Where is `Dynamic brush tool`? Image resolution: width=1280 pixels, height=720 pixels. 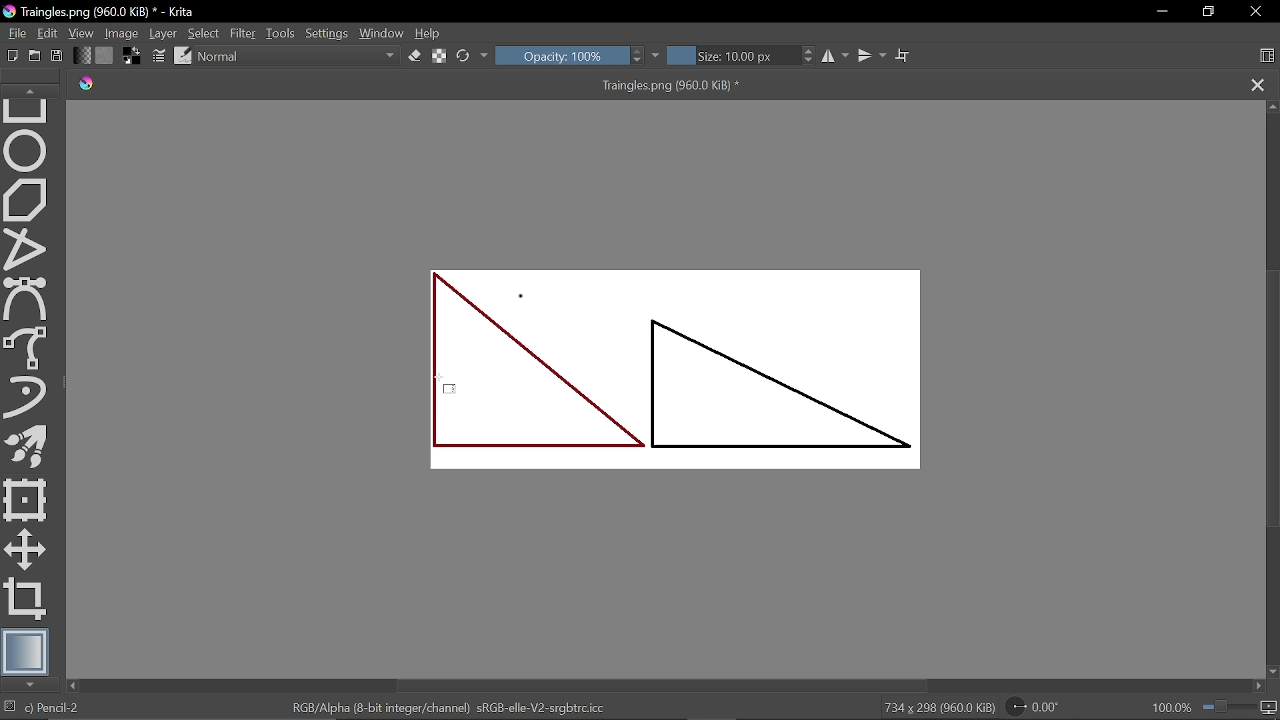 Dynamic brush tool is located at coordinates (26, 397).